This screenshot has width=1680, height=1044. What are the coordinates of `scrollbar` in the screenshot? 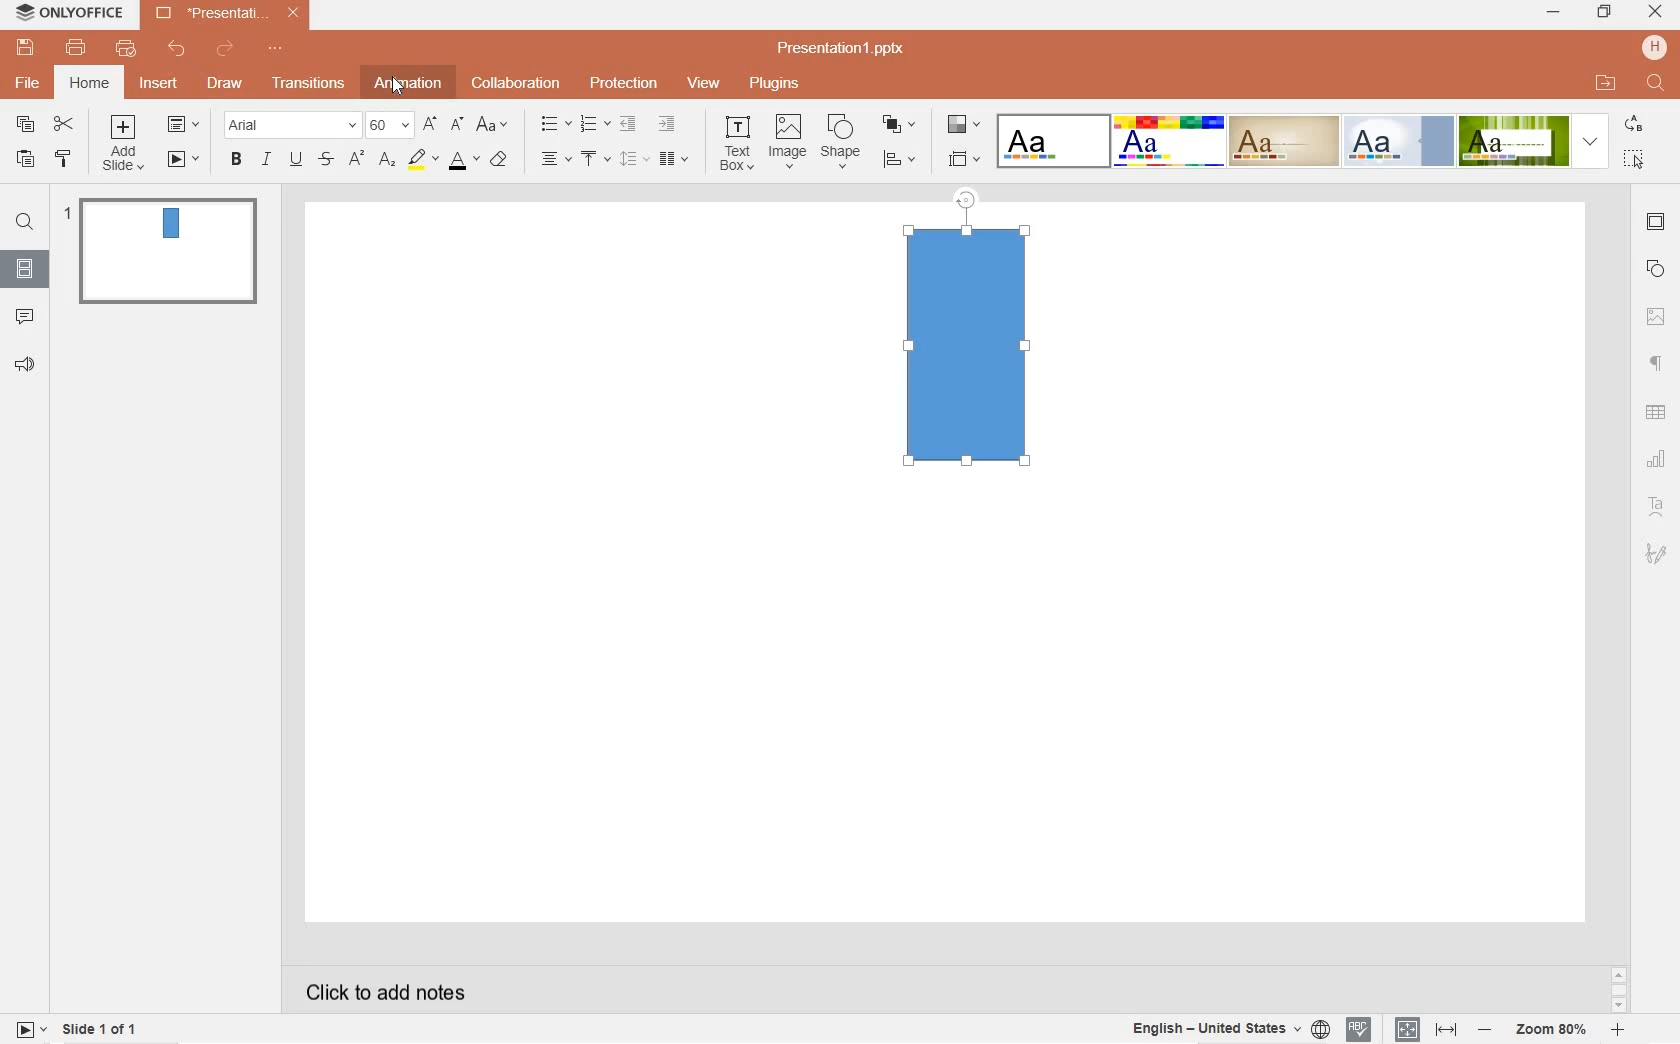 It's located at (1617, 989).